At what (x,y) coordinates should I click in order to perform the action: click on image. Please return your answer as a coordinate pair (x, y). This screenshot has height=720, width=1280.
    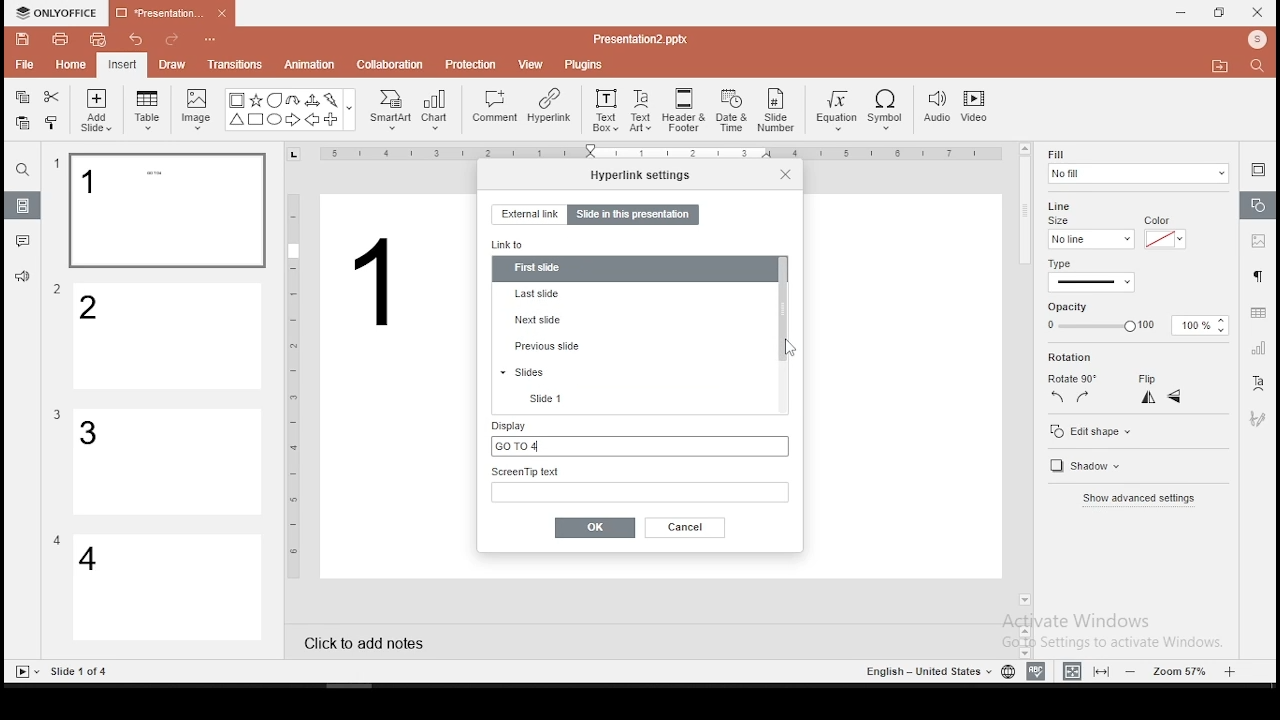
    Looking at the image, I should click on (198, 110).